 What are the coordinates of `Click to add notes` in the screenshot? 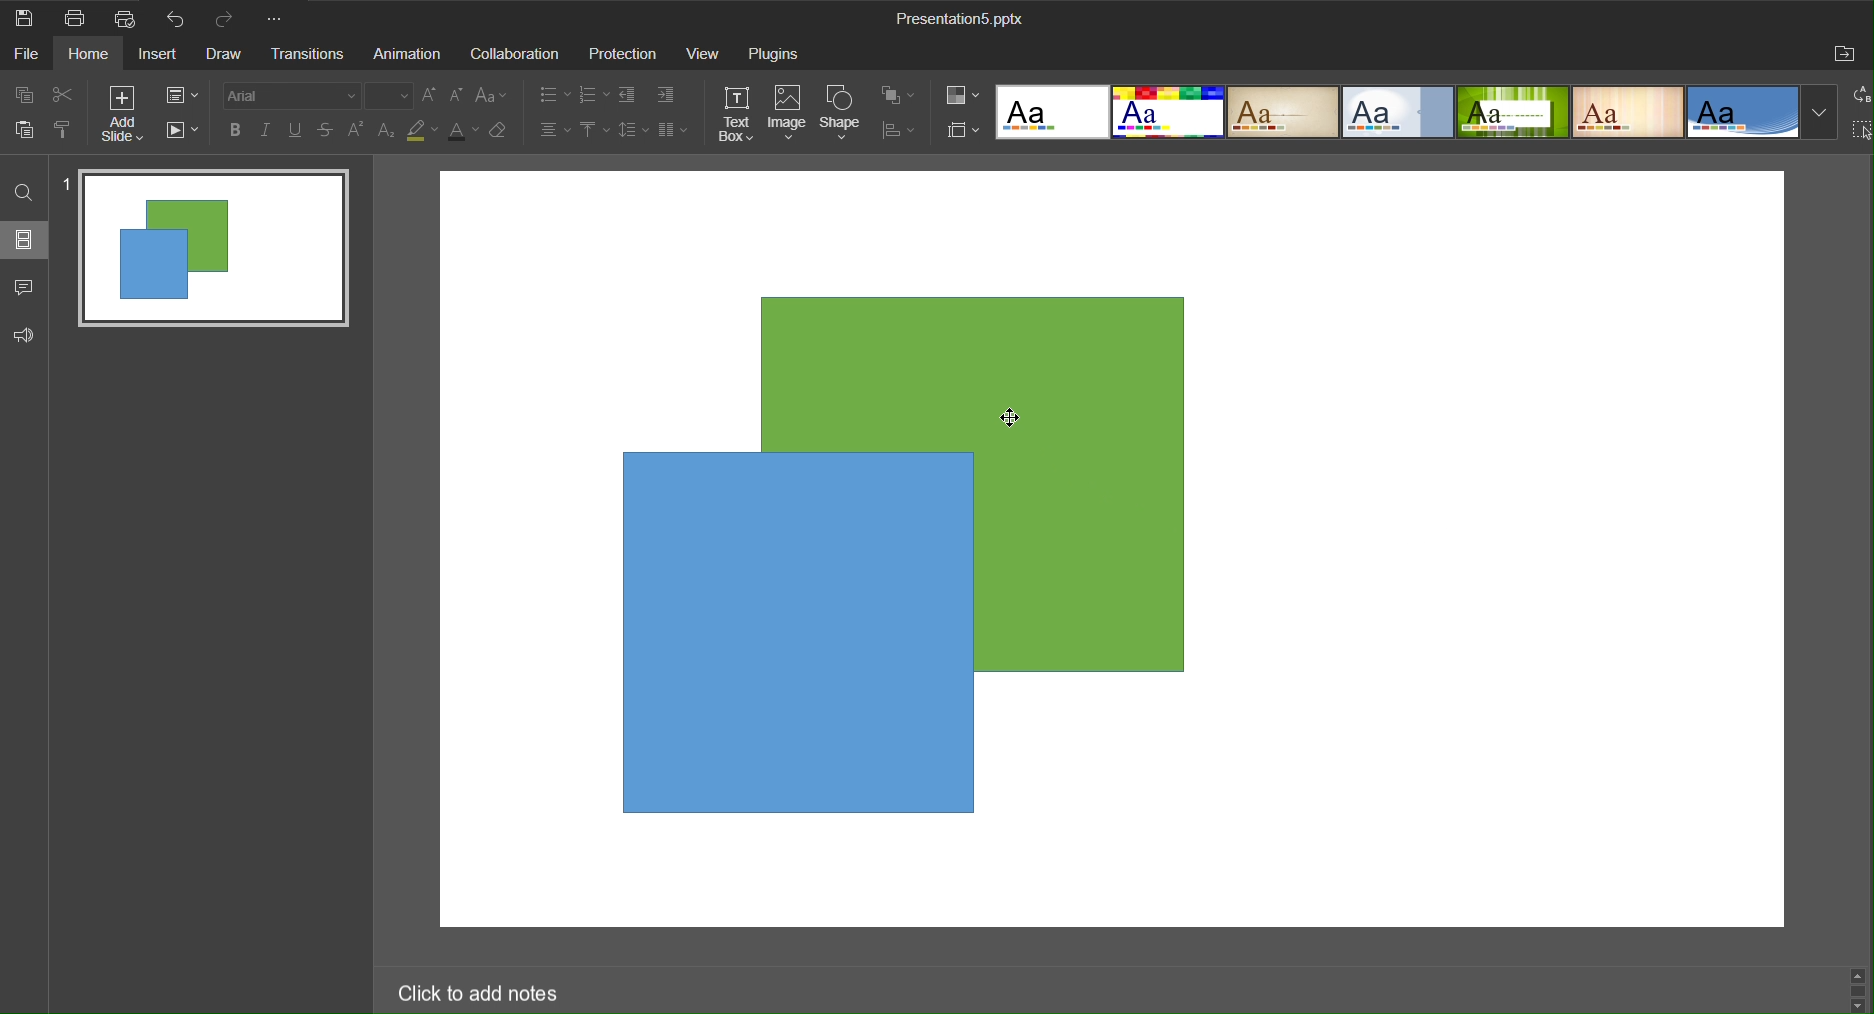 It's located at (484, 994).